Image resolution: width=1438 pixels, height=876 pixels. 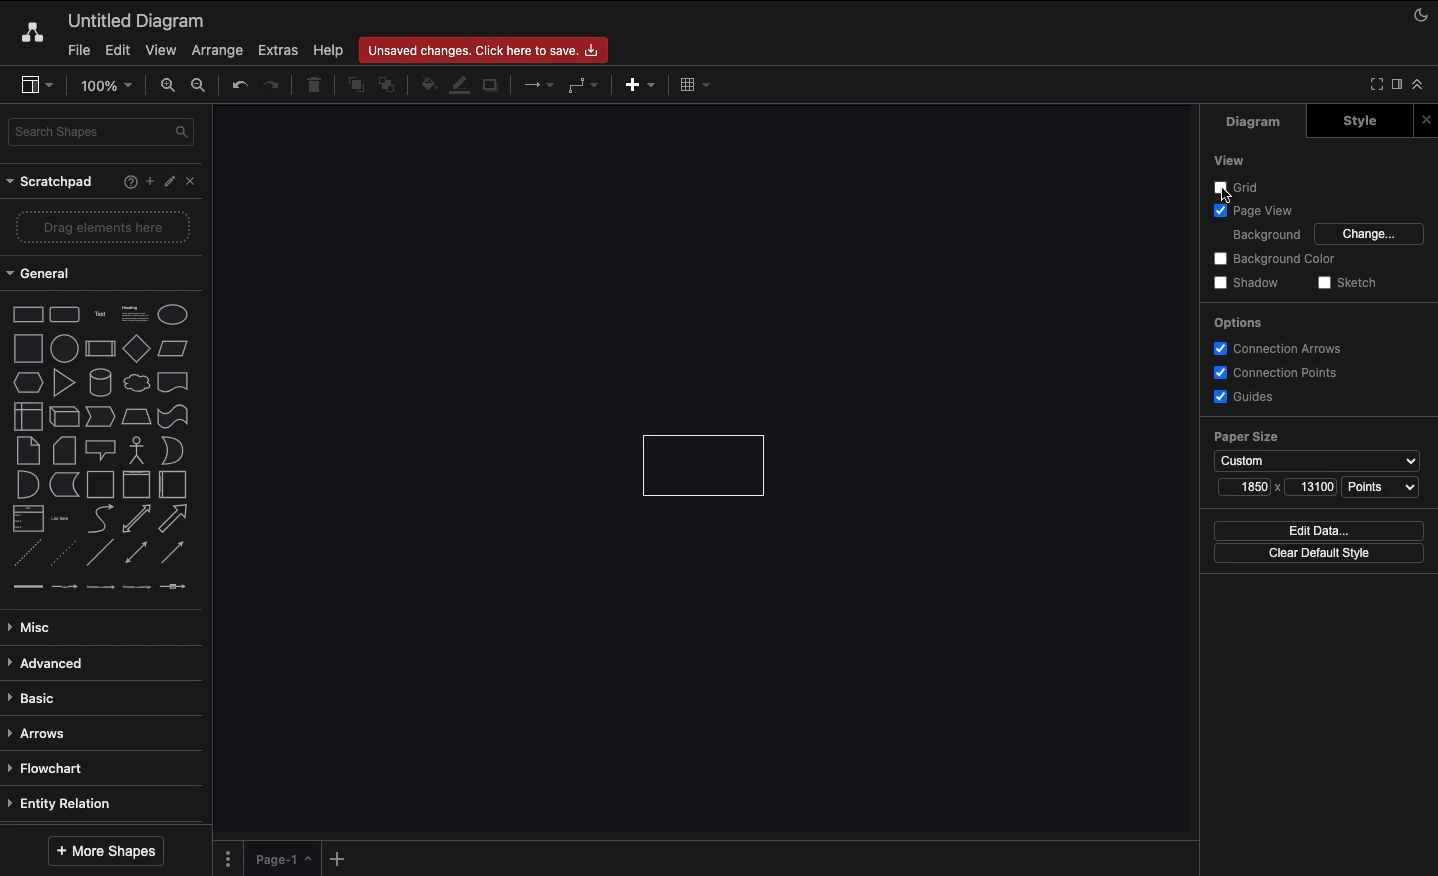 What do you see at coordinates (1397, 84) in the screenshot?
I see `Expand` at bounding box center [1397, 84].